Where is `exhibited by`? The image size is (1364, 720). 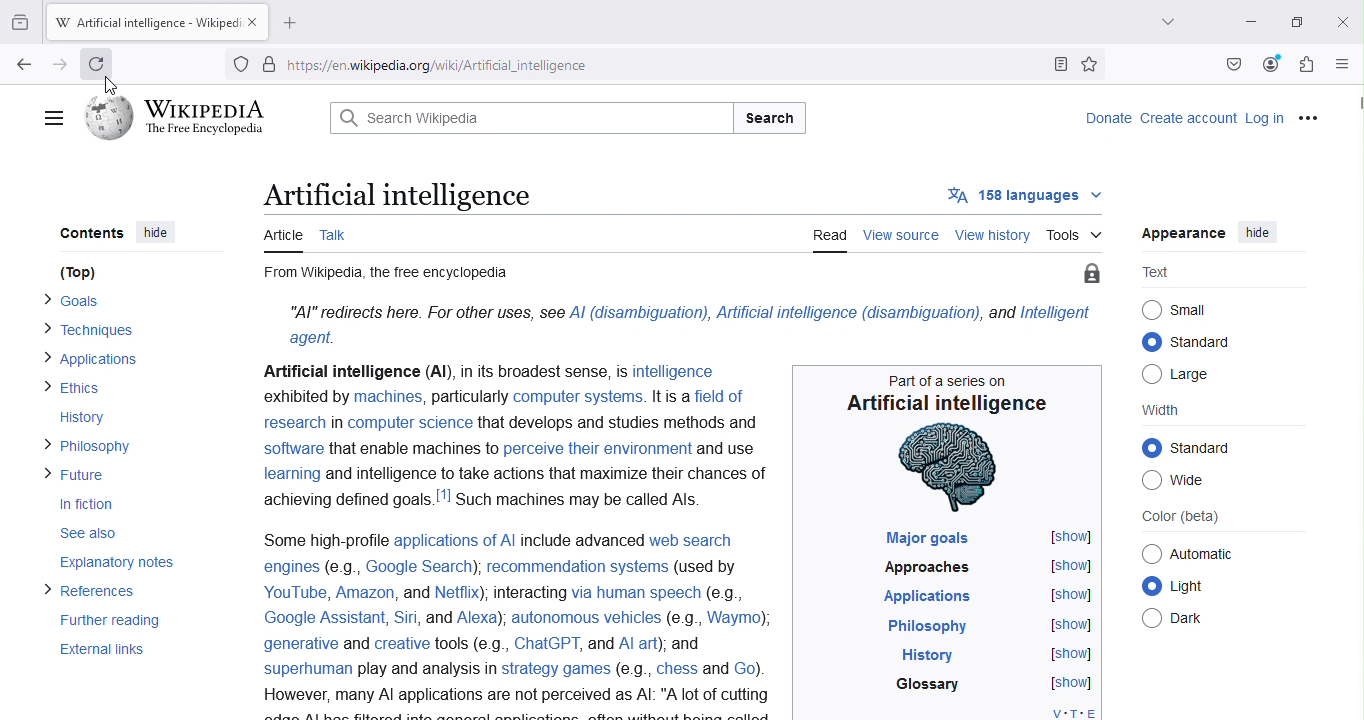 exhibited by is located at coordinates (301, 395).